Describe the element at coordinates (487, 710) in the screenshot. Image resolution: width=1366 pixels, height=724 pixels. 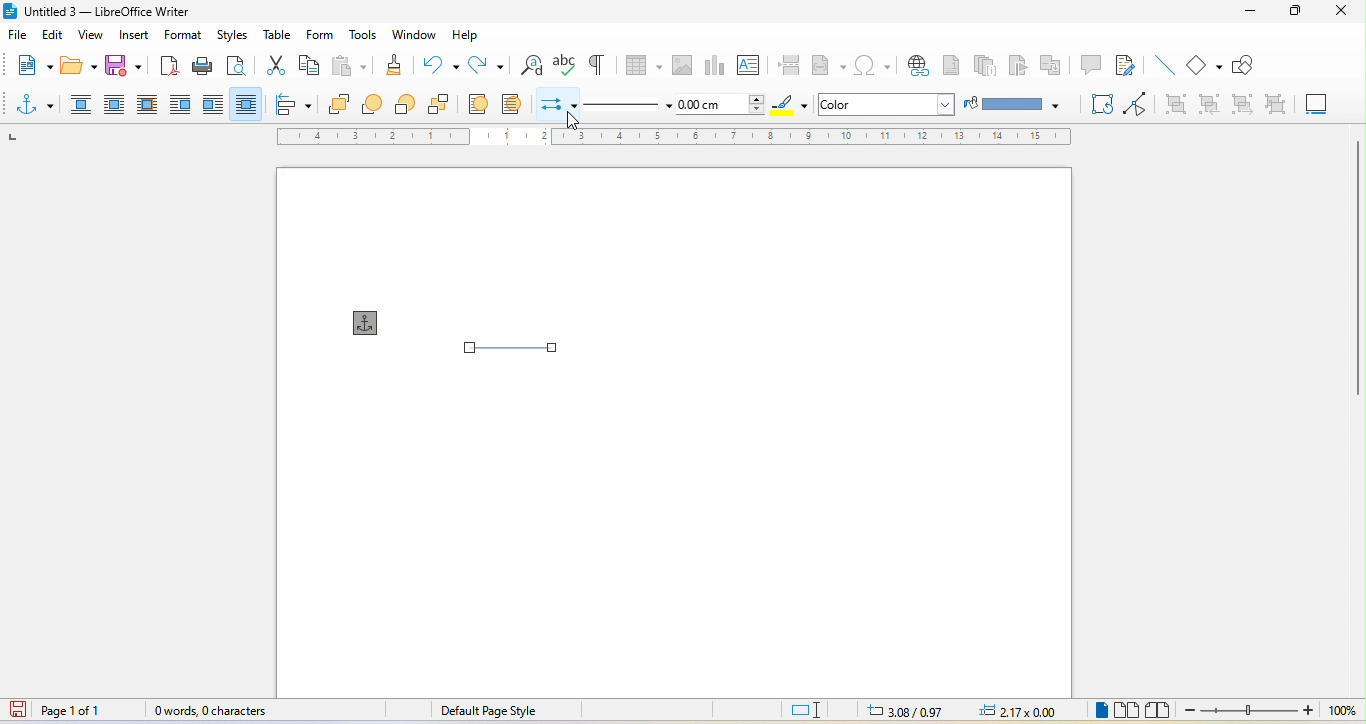
I see `default page style` at that location.